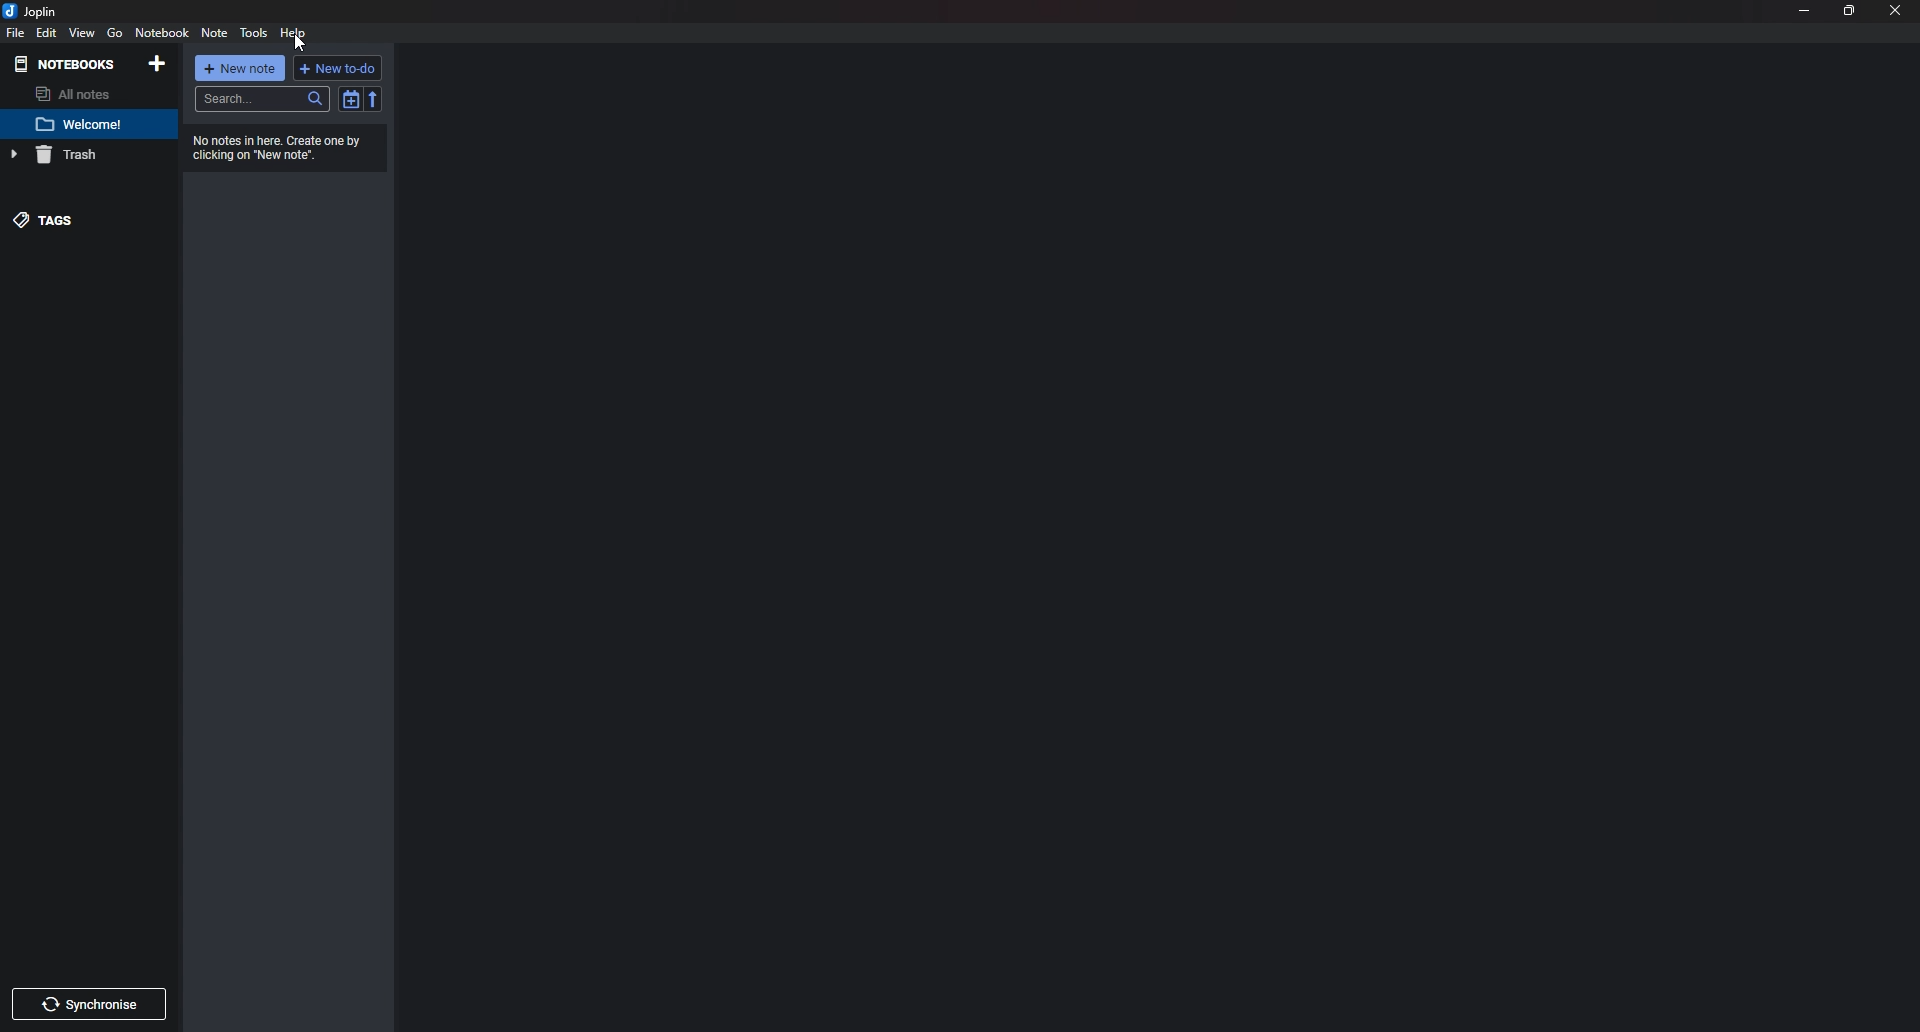  Describe the element at coordinates (1804, 11) in the screenshot. I see `minimize` at that location.